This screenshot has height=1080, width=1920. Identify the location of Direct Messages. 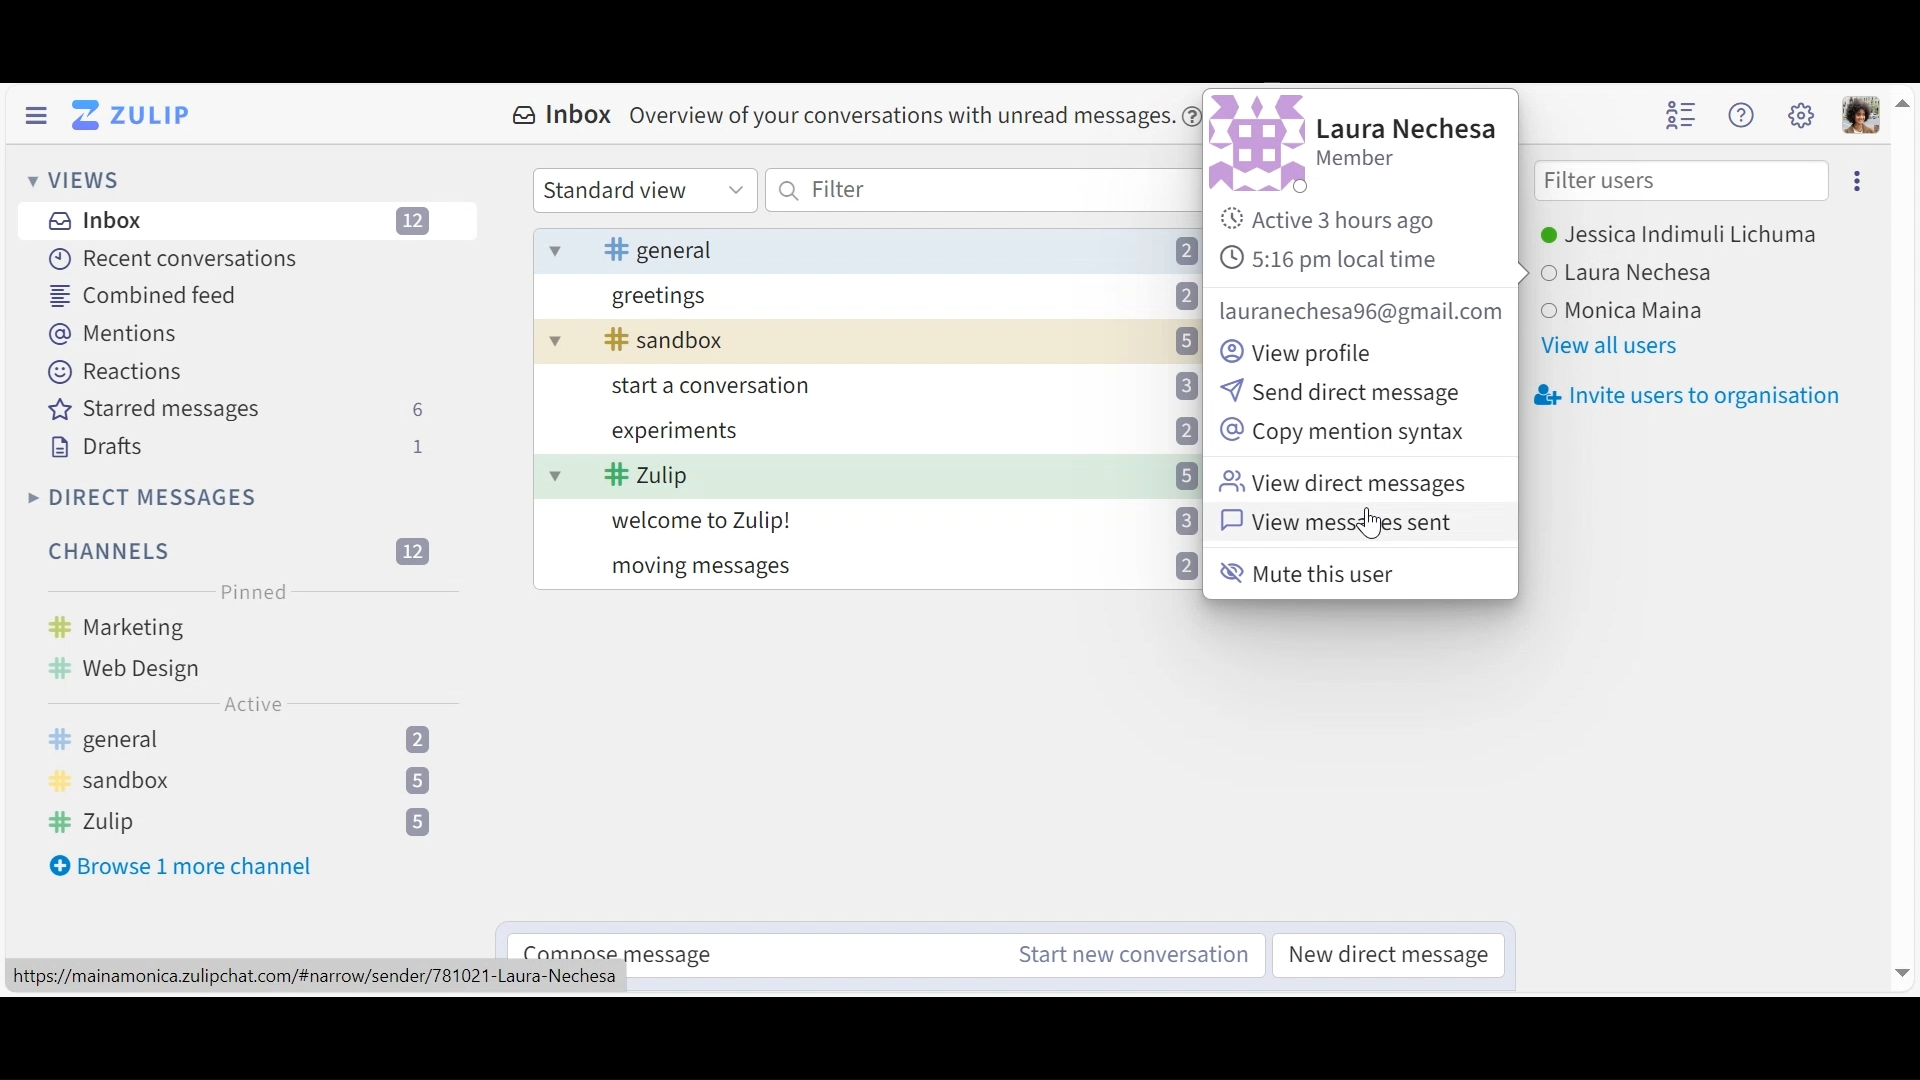
(143, 497).